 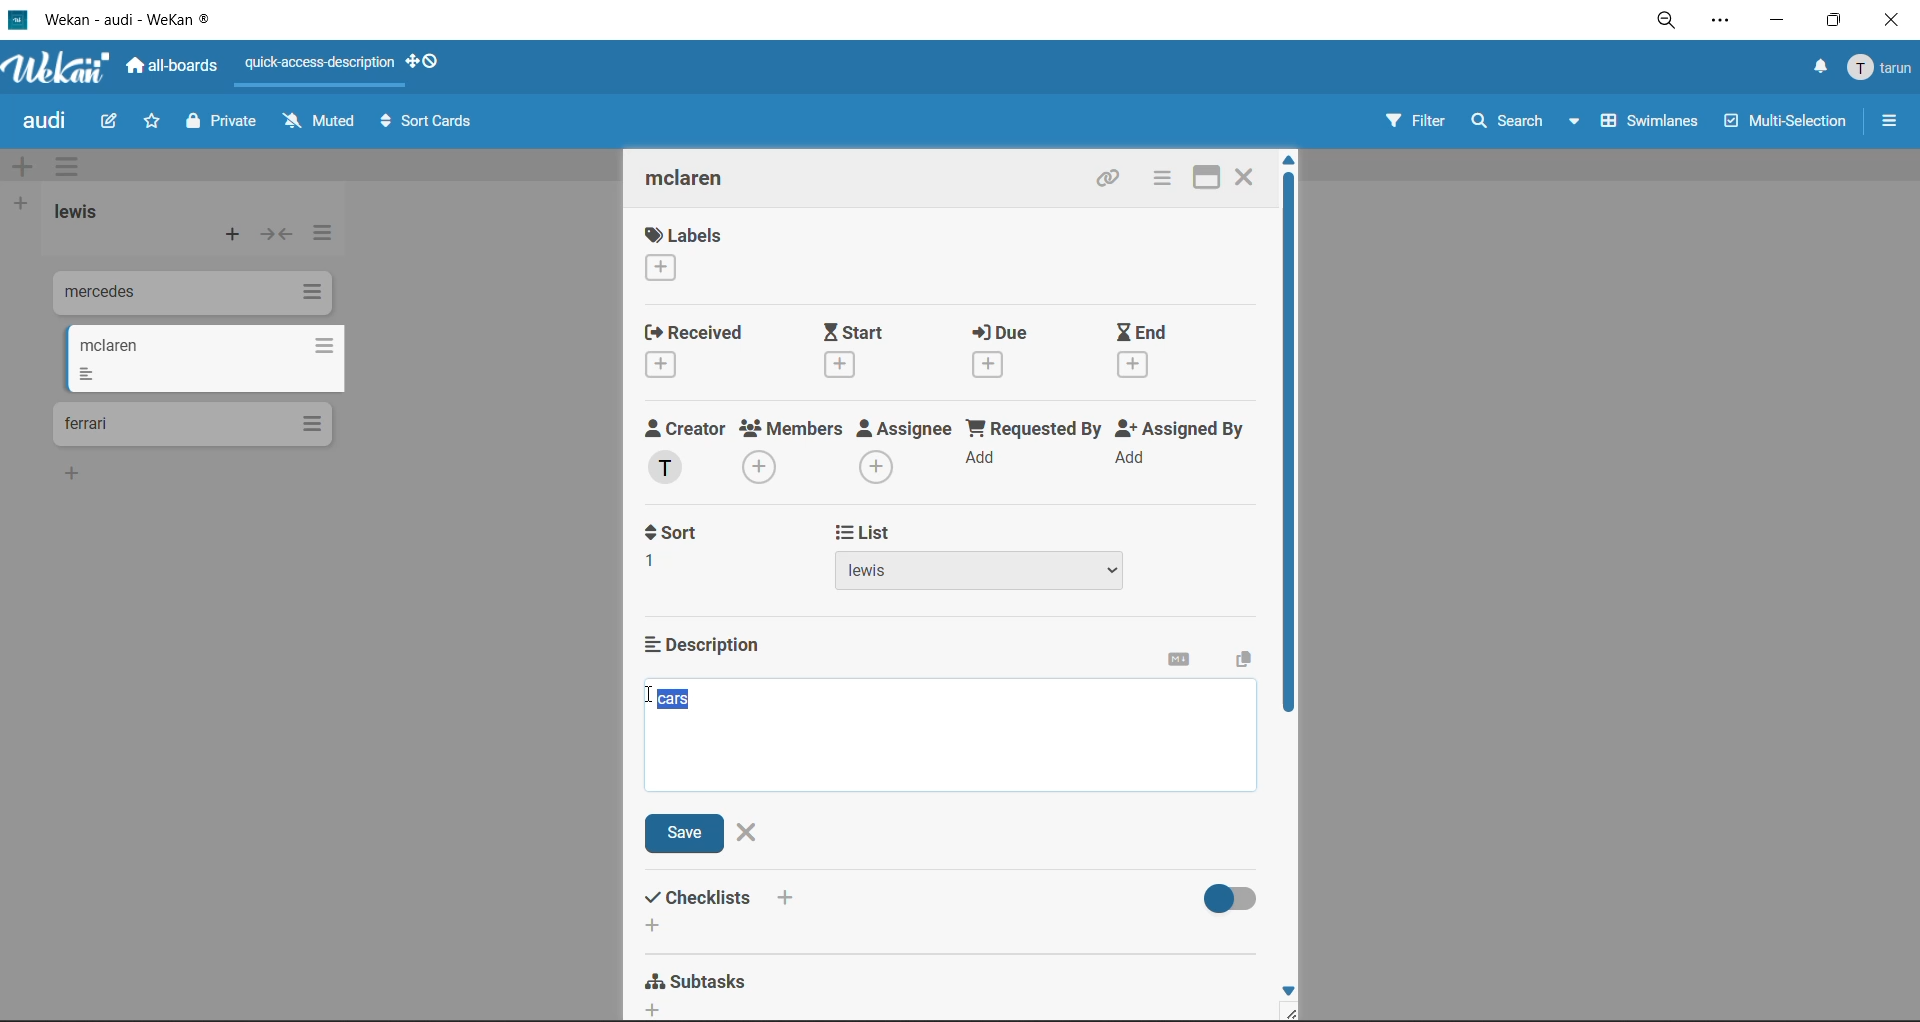 What do you see at coordinates (701, 350) in the screenshot?
I see `recieved` at bounding box center [701, 350].